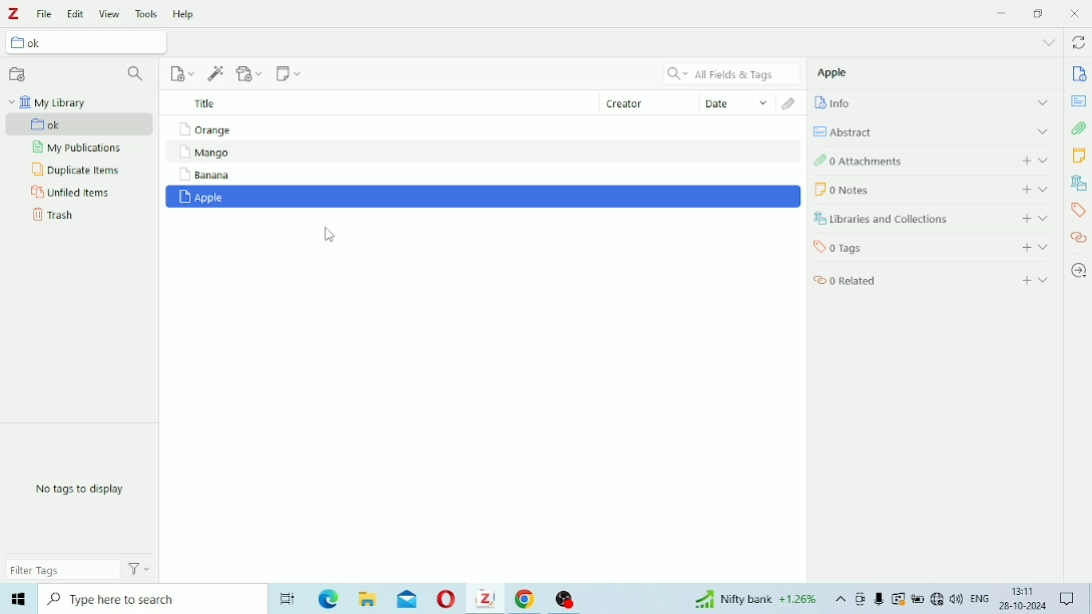 This screenshot has width=1092, height=614. Describe the element at coordinates (251, 75) in the screenshot. I see `Add Attachment` at that location.